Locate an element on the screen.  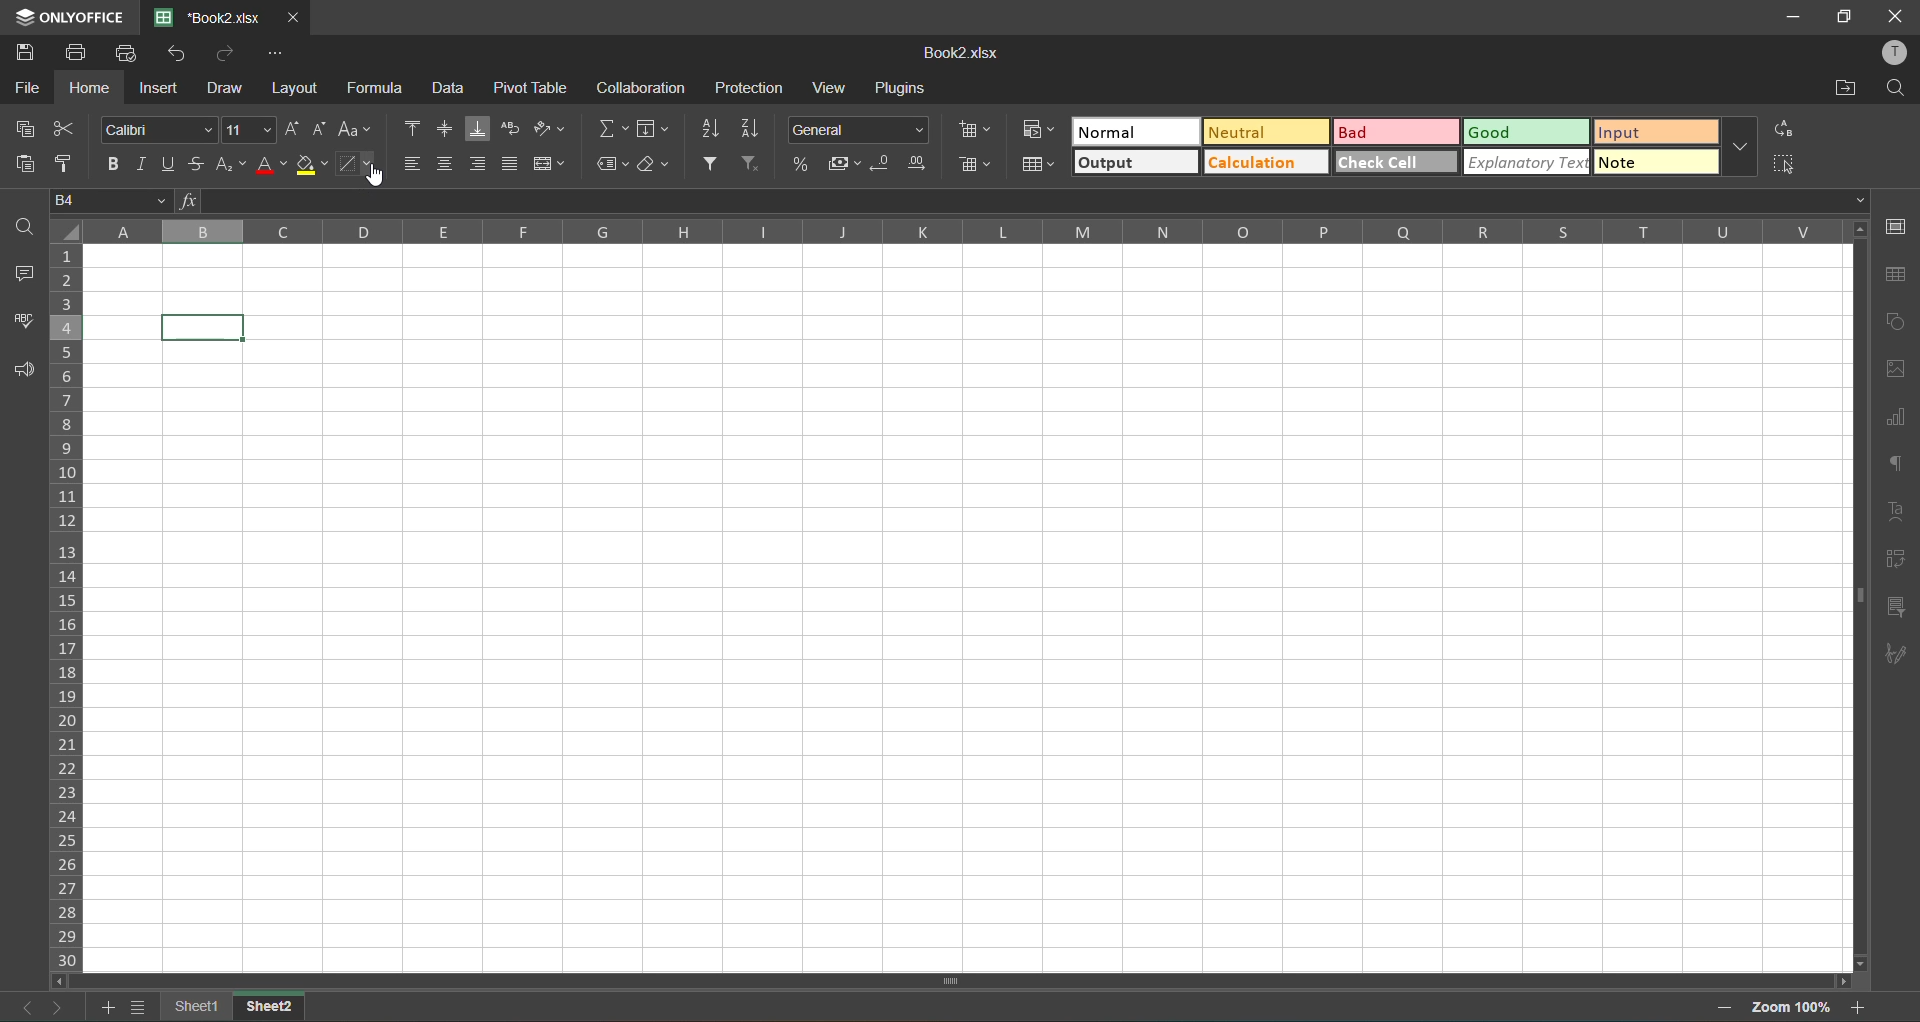
next is located at coordinates (59, 1007).